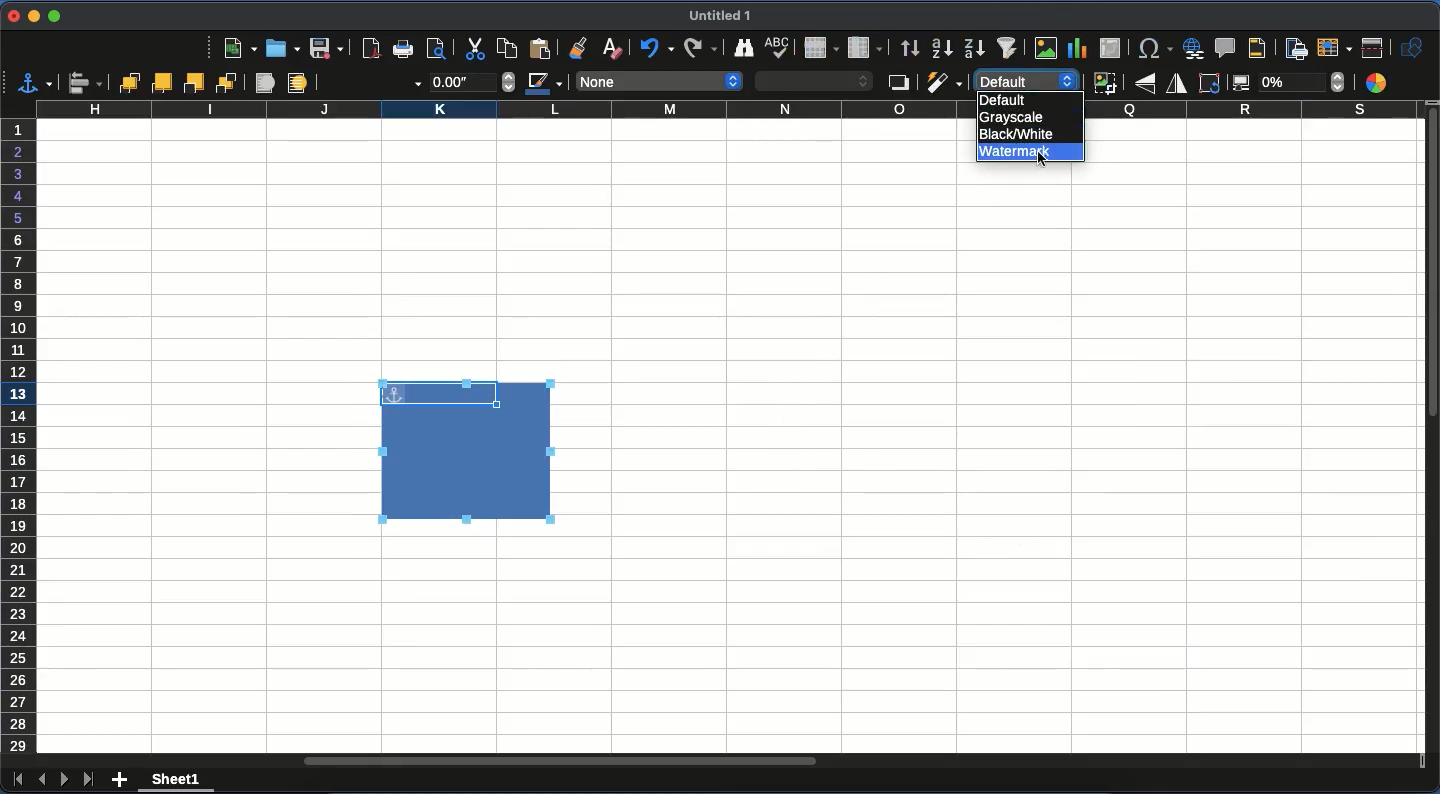 Image resolution: width=1440 pixels, height=794 pixels. I want to click on chart, so click(1081, 49).